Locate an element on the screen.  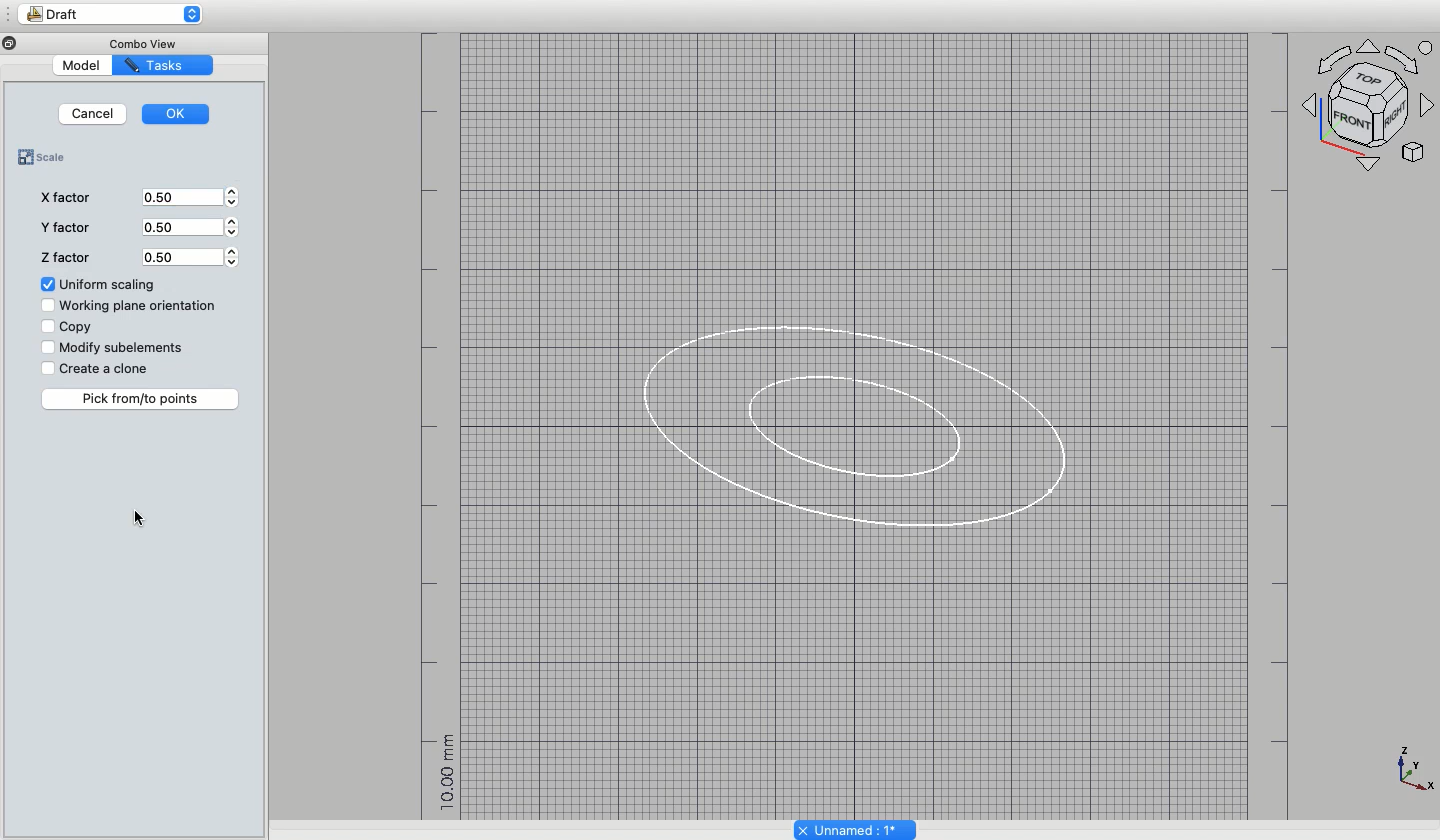
Y factor is located at coordinates (64, 227).